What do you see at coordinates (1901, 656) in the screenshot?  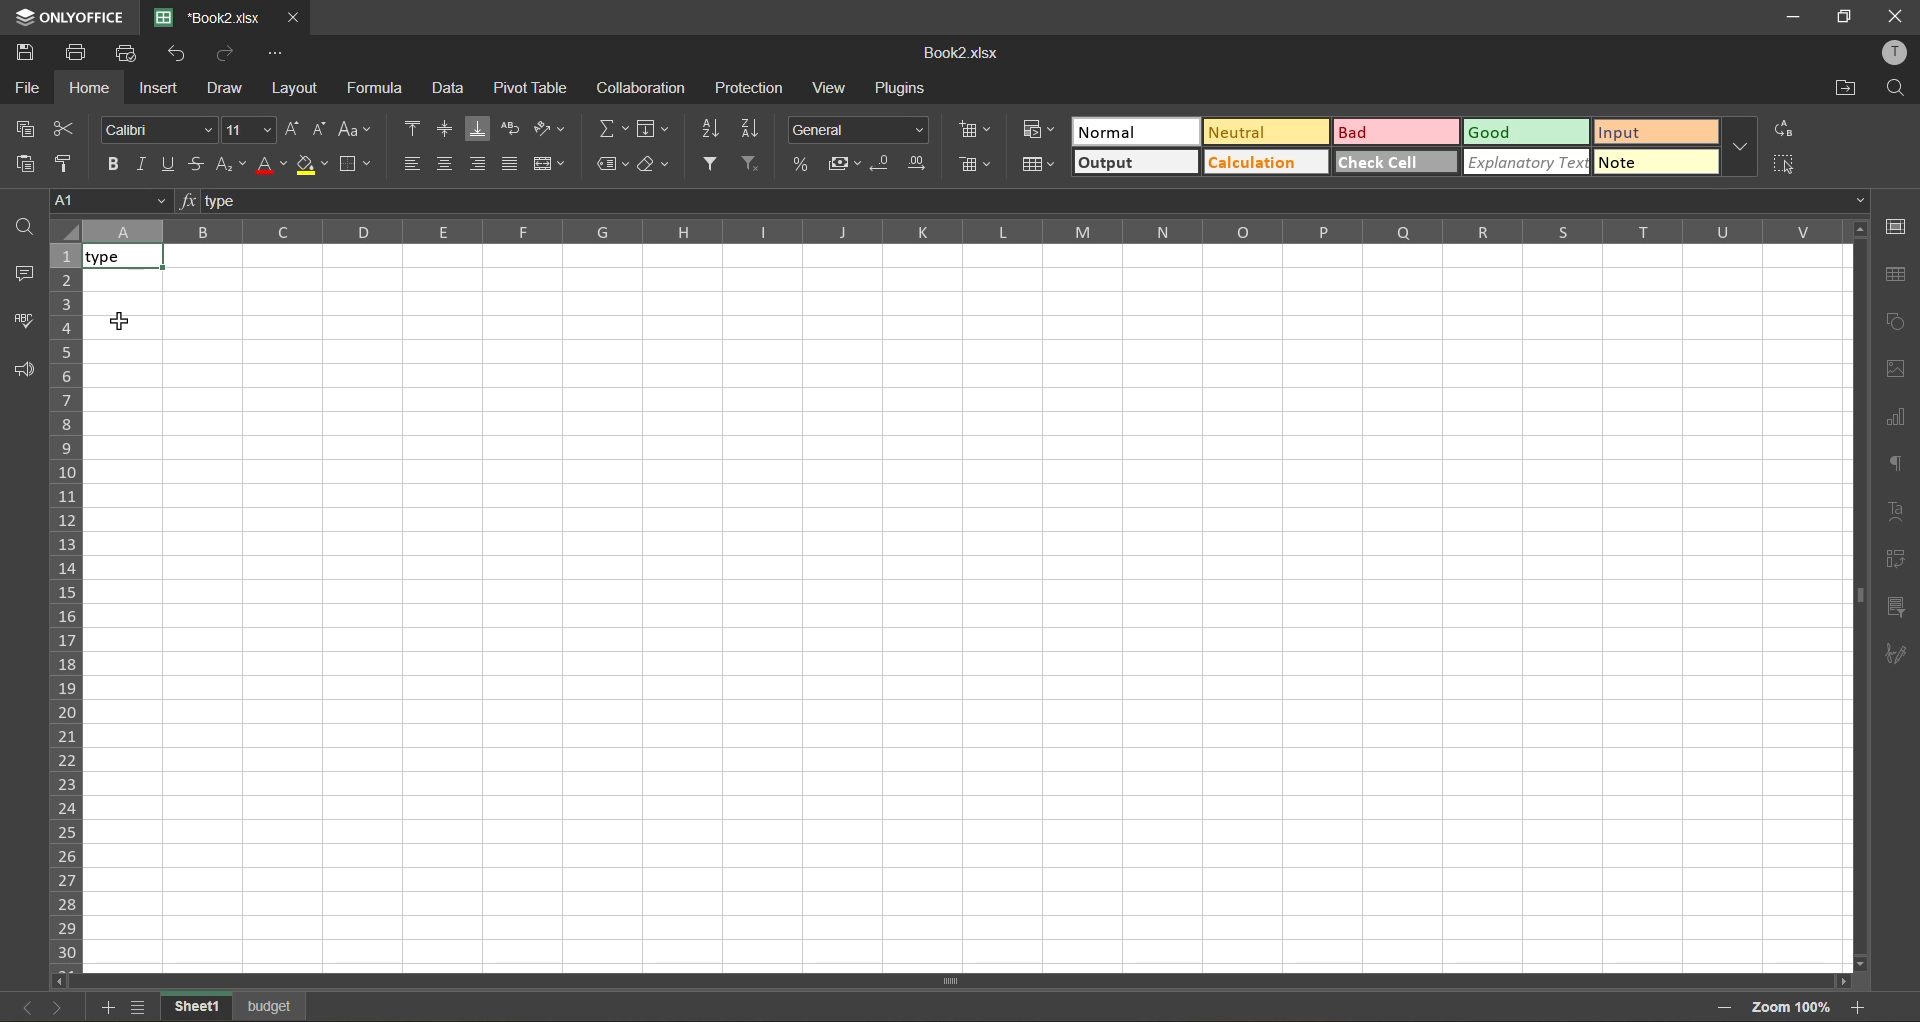 I see `signature` at bounding box center [1901, 656].